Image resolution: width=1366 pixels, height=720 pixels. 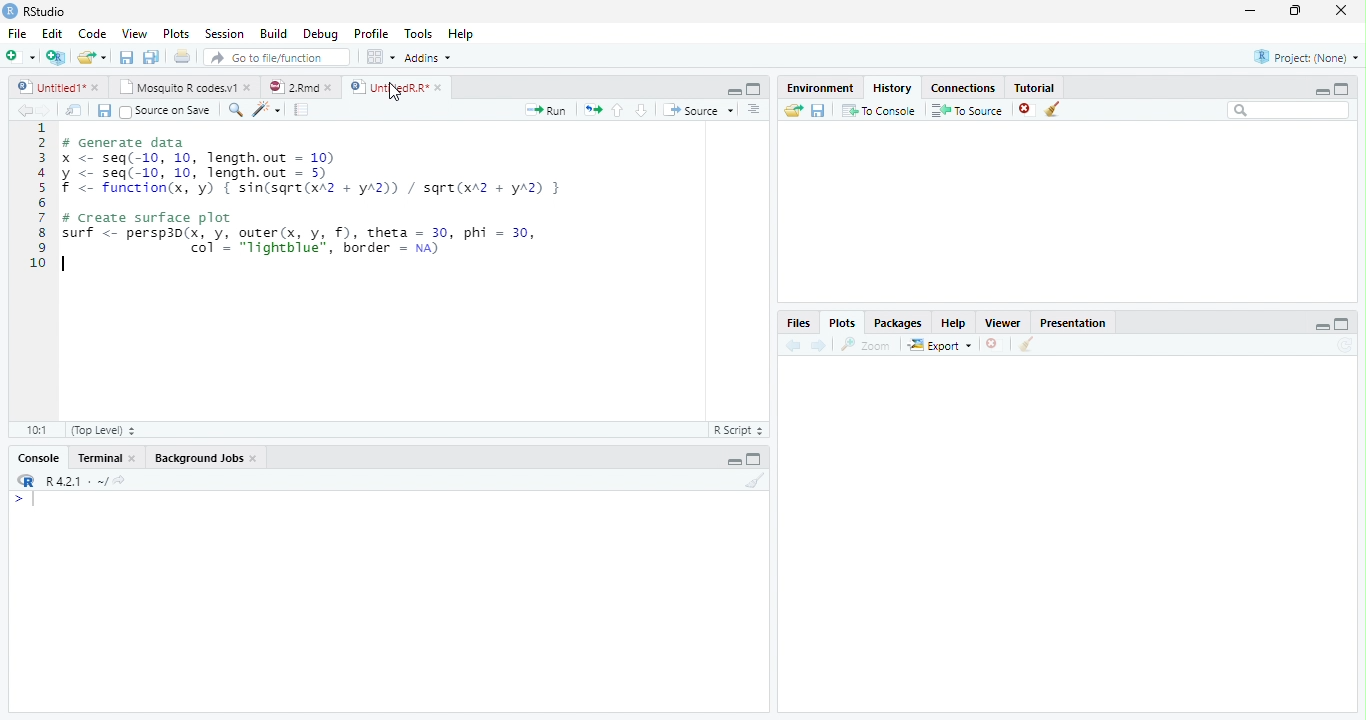 What do you see at coordinates (1343, 324) in the screenshot?
I see `maximize` at bounding box center [1343, 324].